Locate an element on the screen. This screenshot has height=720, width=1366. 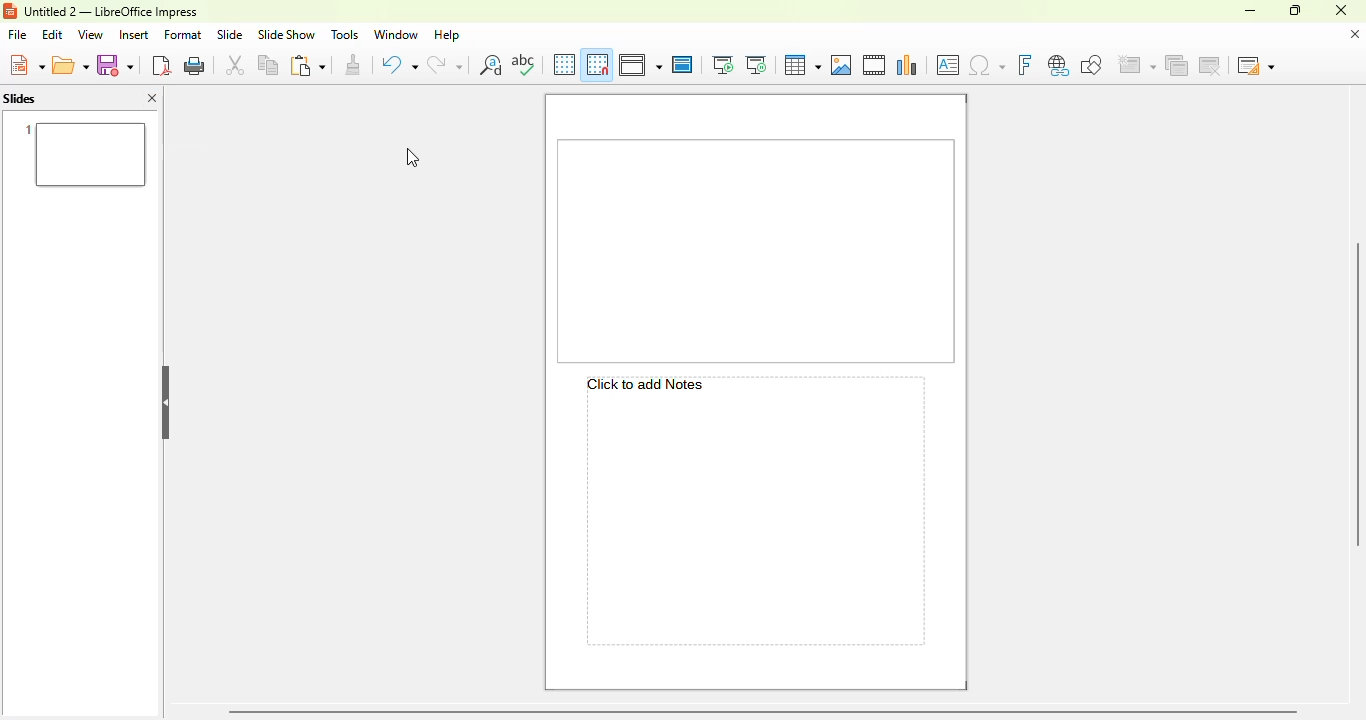
duplicate slide is located at coordinates (1176, 64).